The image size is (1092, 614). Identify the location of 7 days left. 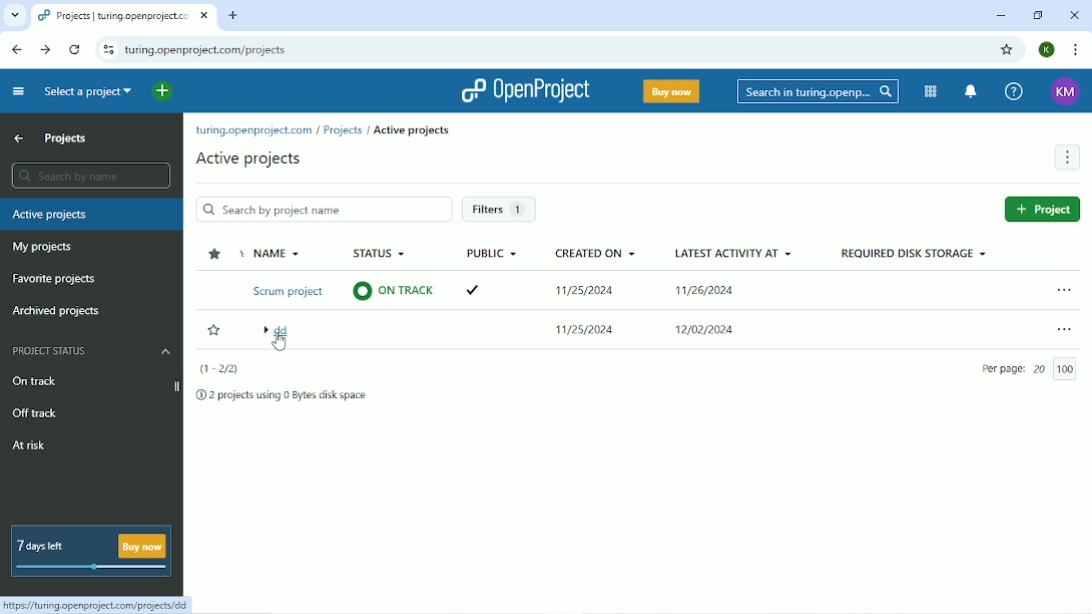
(89, 550).